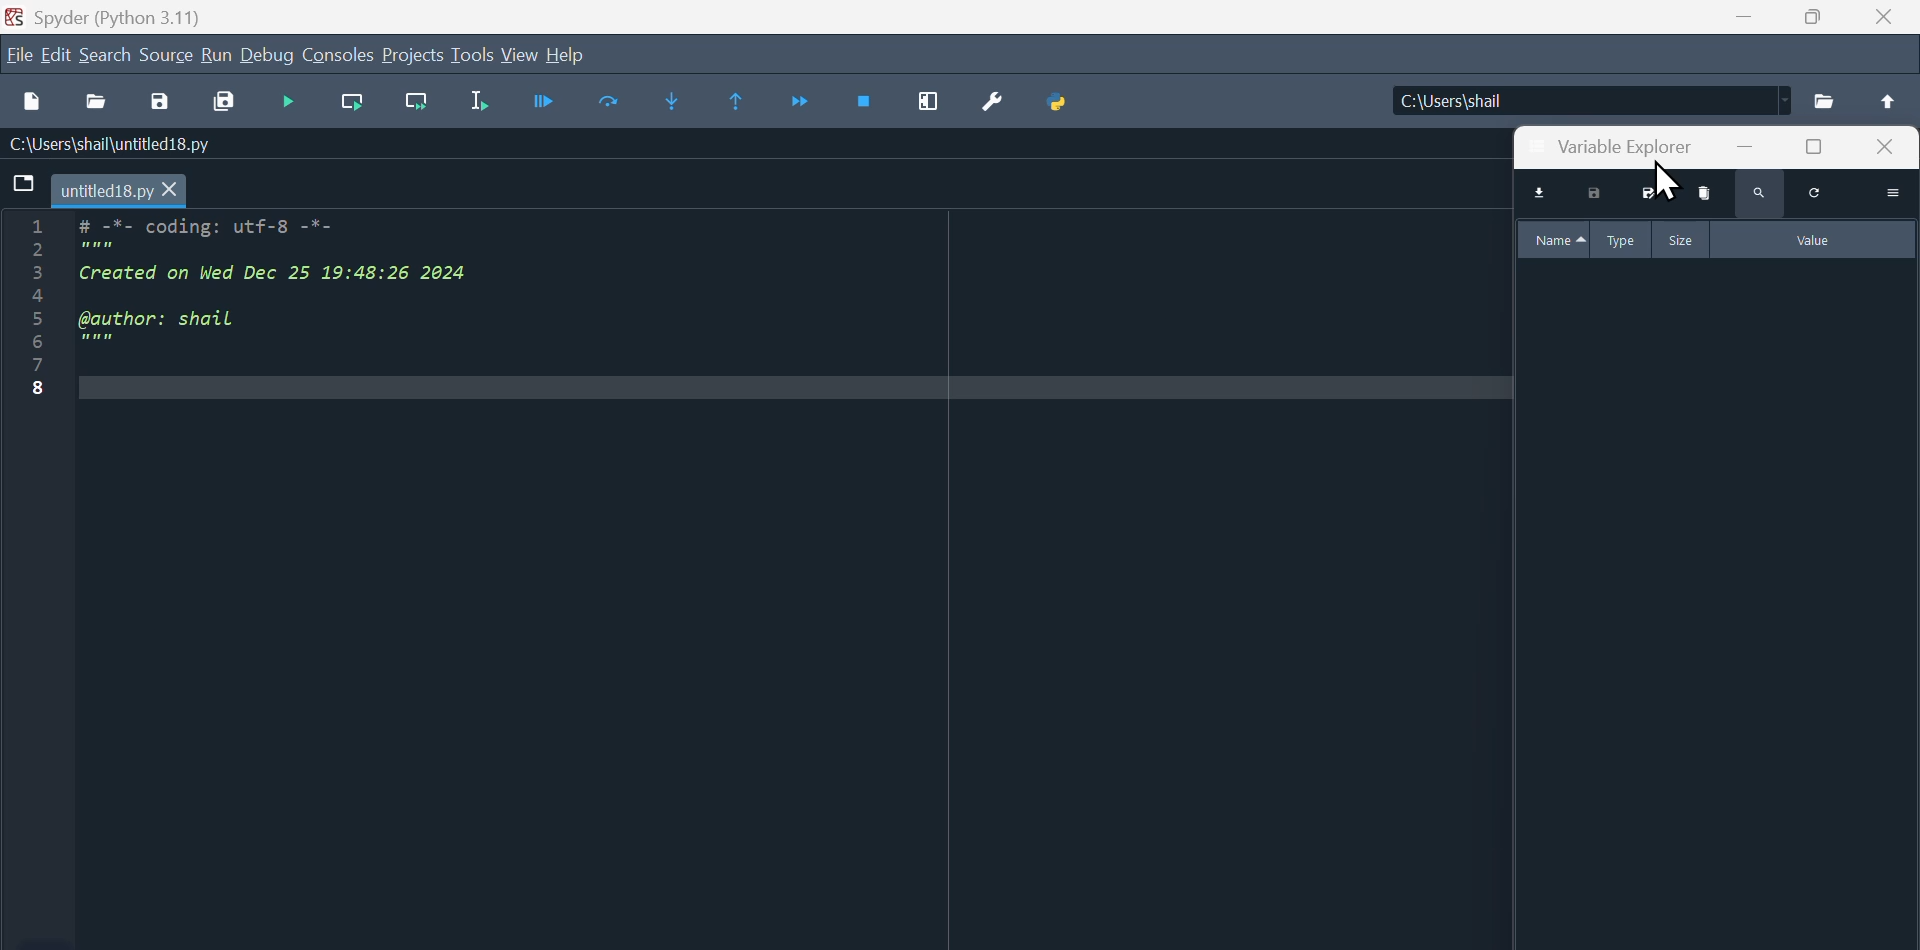  I want to click on Save, so click(165, 105).